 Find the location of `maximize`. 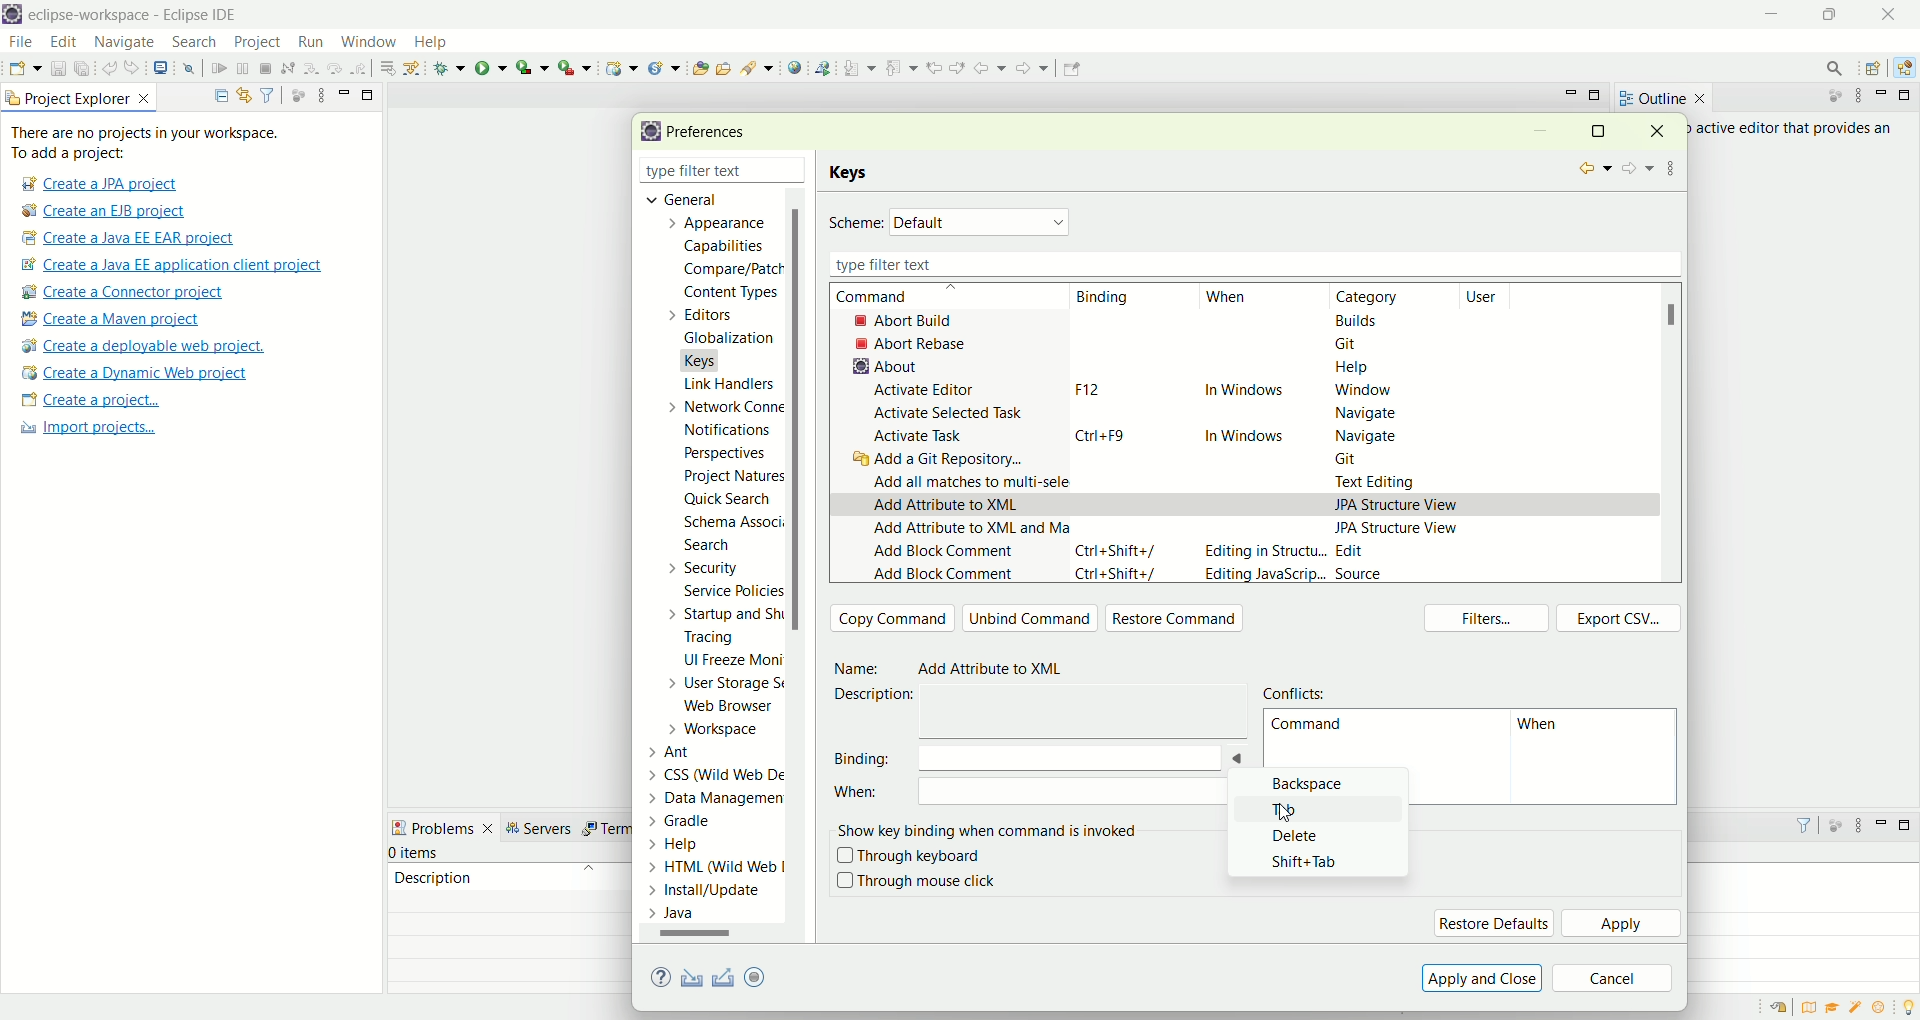

maximize is located at coordinates (1908, 825).